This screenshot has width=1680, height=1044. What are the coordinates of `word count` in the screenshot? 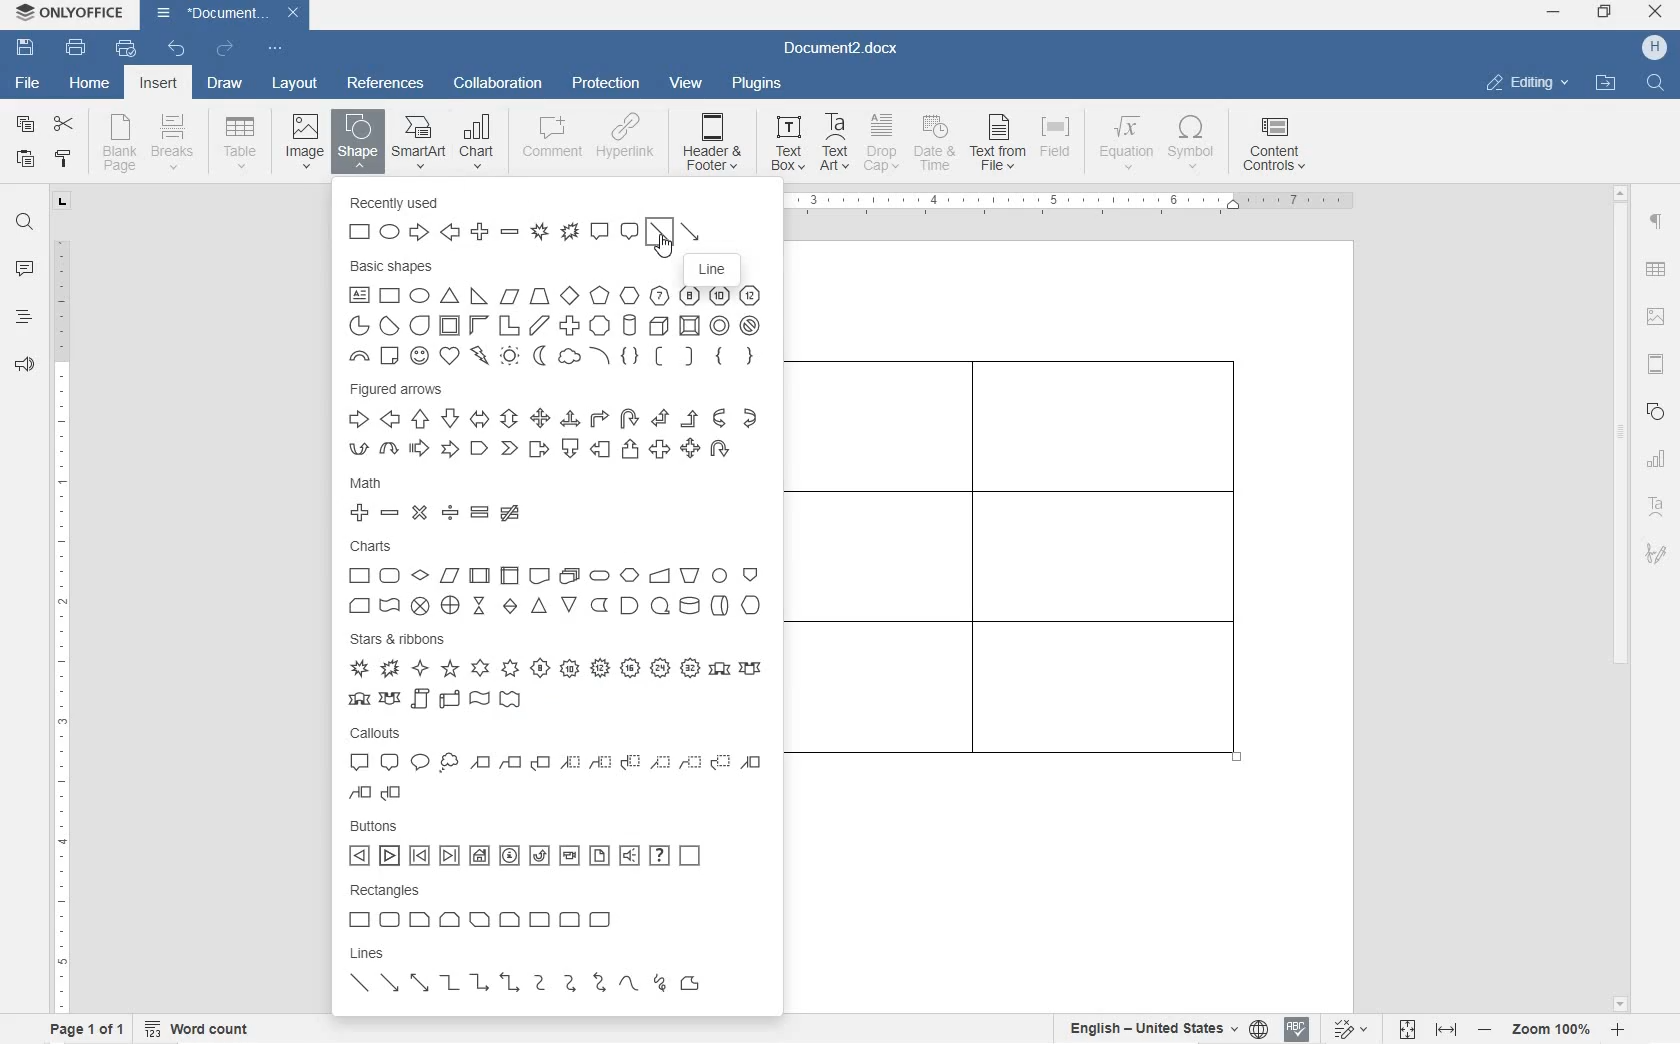 It's located at (199, 1028).